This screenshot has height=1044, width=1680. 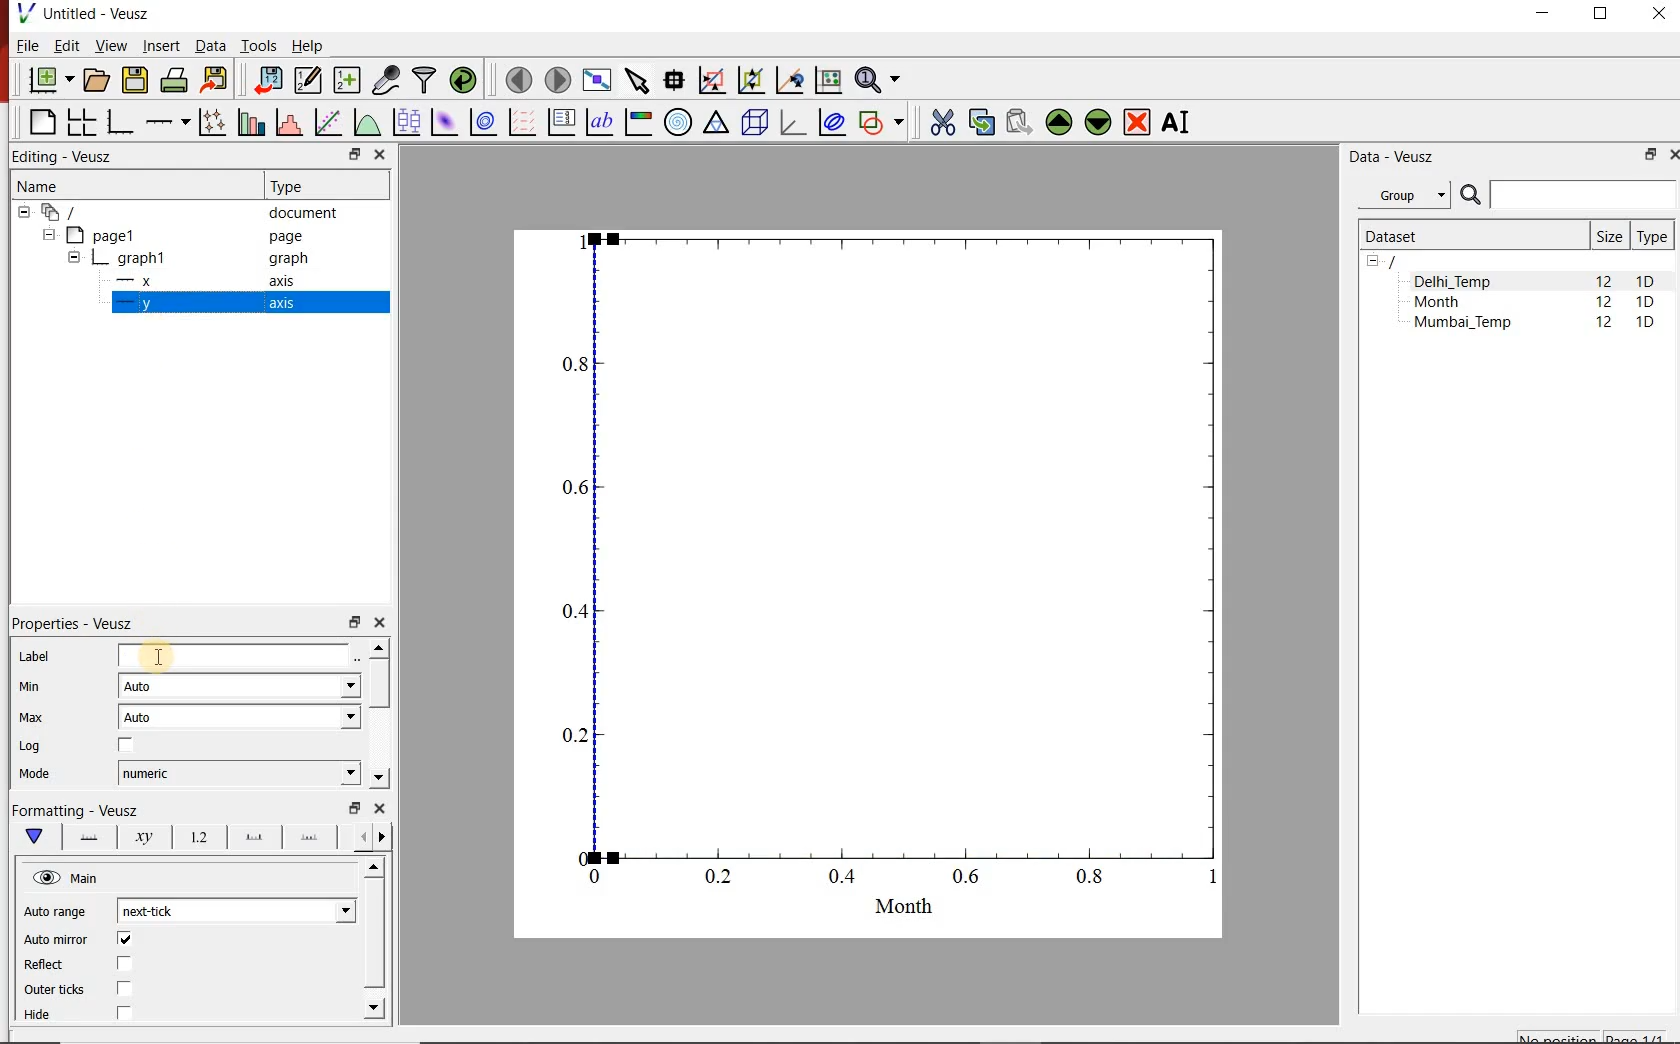 What do you see at coordinates (209, 45) in the screenshot?
I see `Data` at bounding box center [209, 45].